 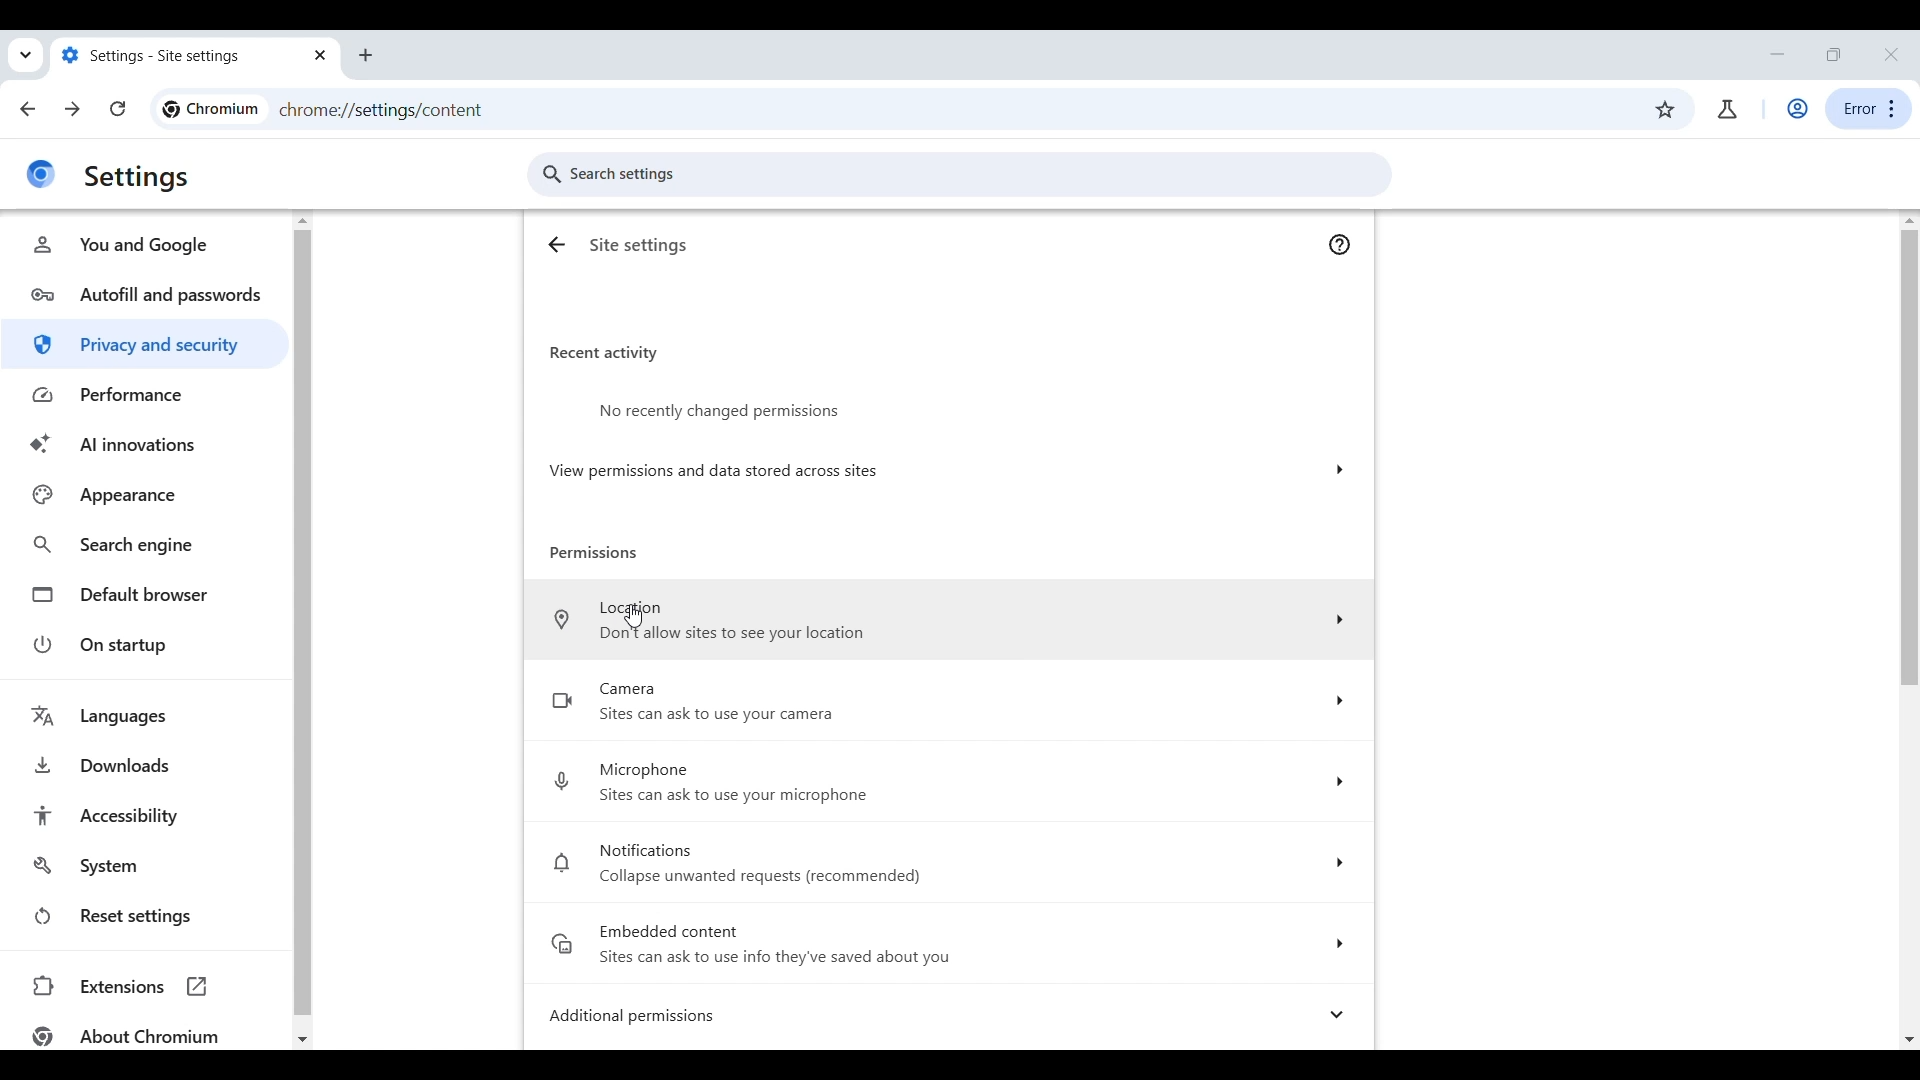 I want to click on Quick slide to top, so click(x=1909, y=219).